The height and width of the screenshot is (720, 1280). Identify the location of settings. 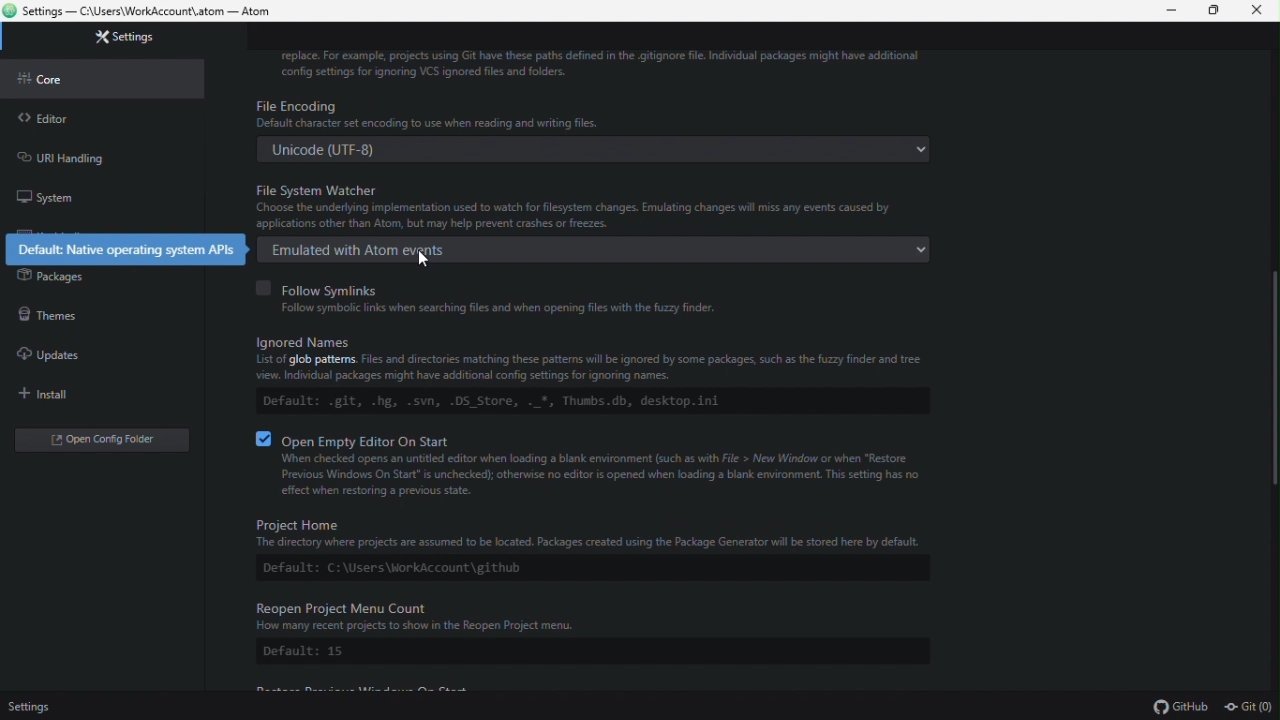
(123, 39).